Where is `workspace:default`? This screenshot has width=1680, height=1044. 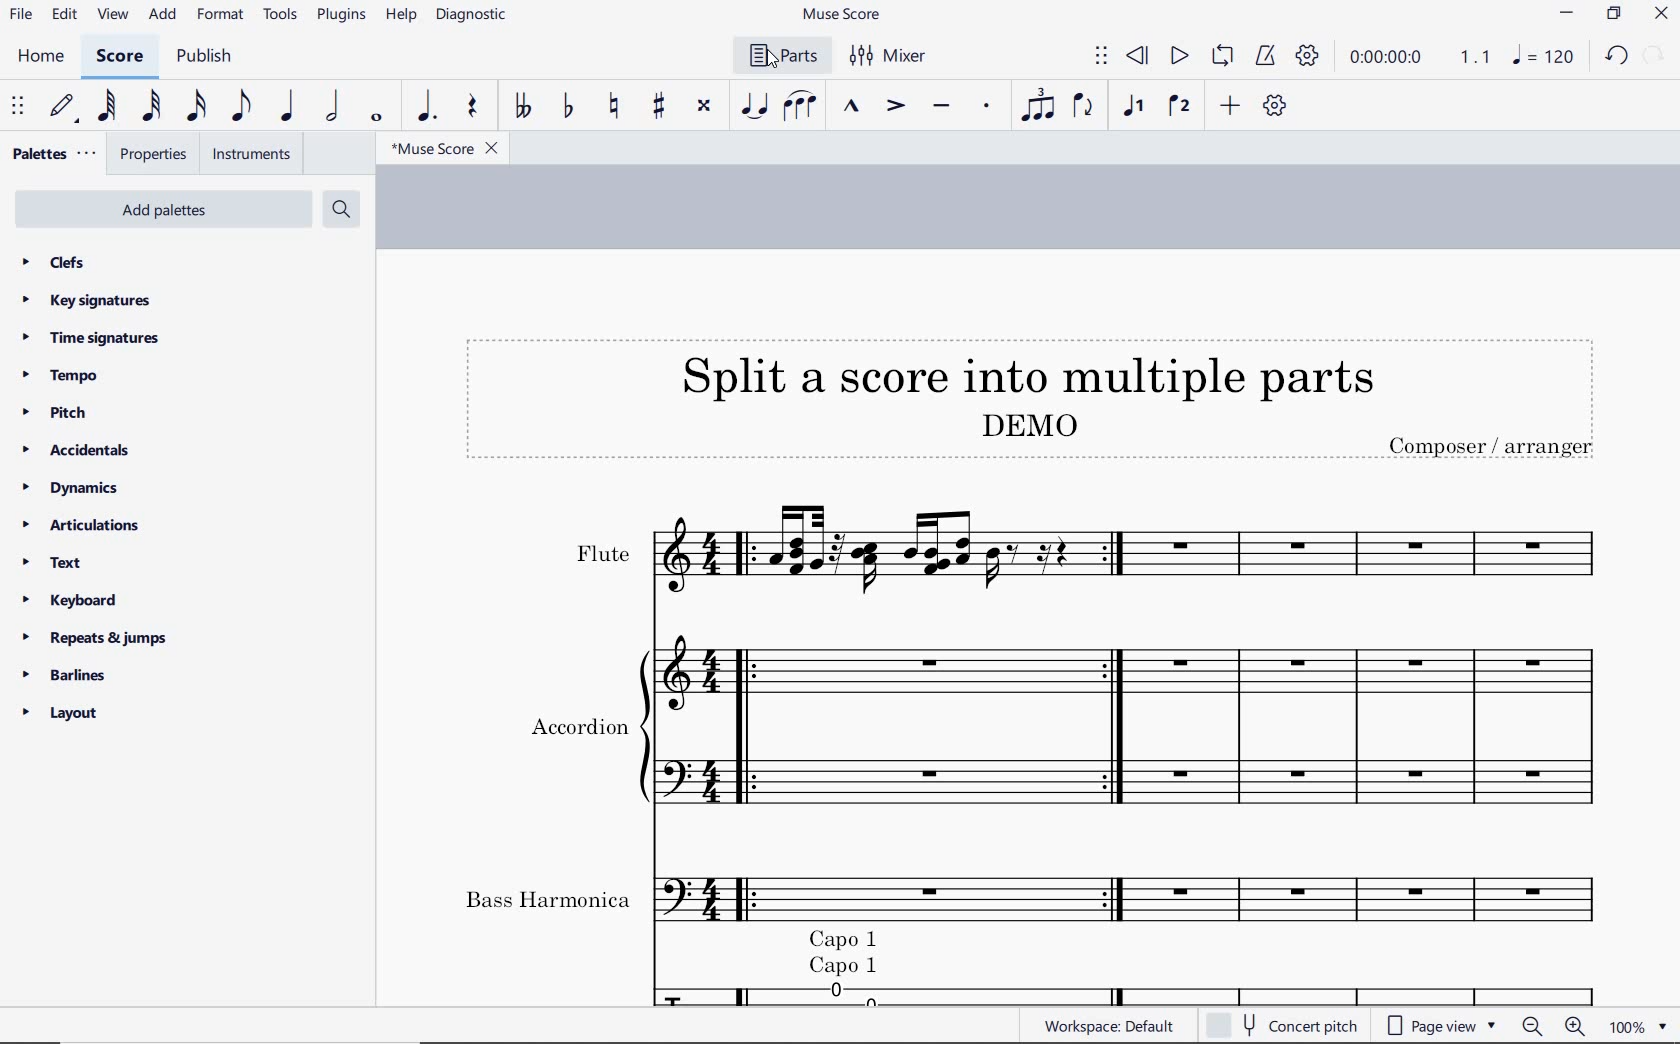 workspace:default is located at coordinates (1114, 1028).